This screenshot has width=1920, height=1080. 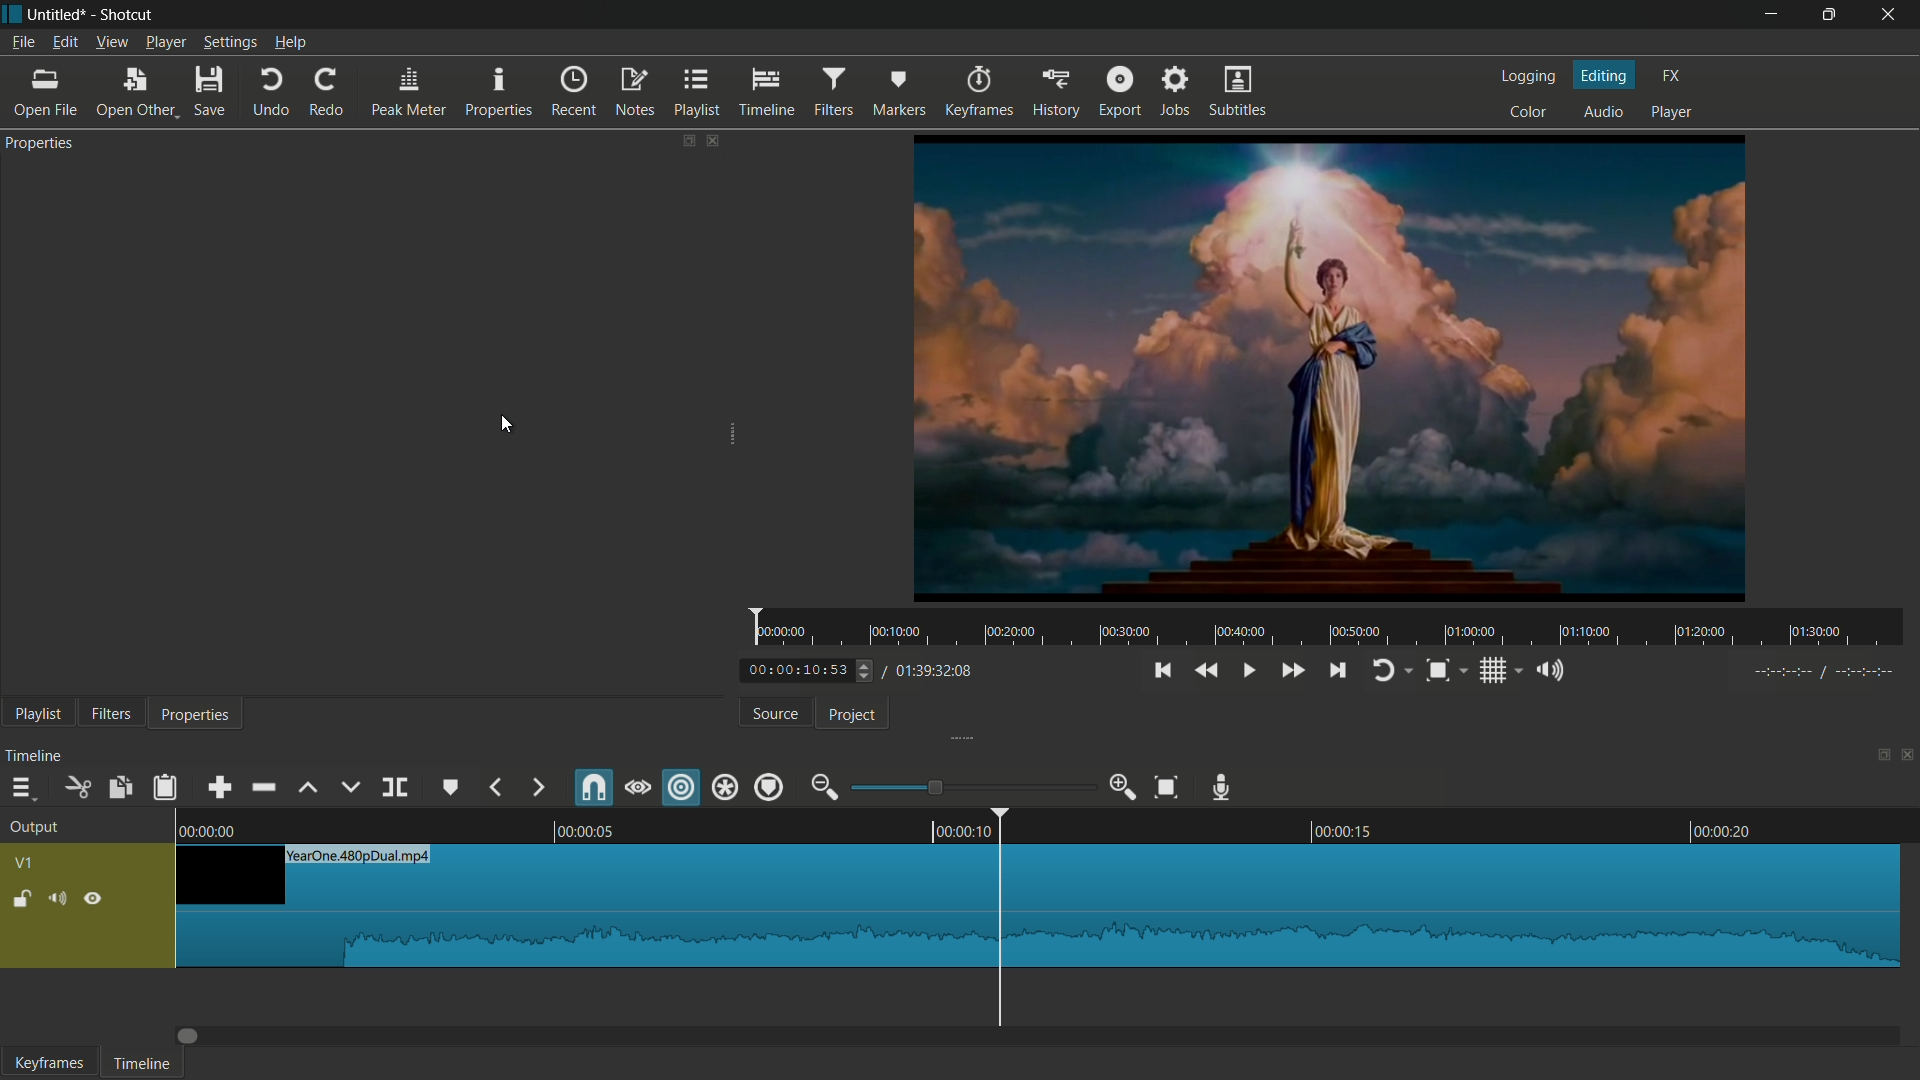 I want to click on file menu, so click(x=24, y=42).